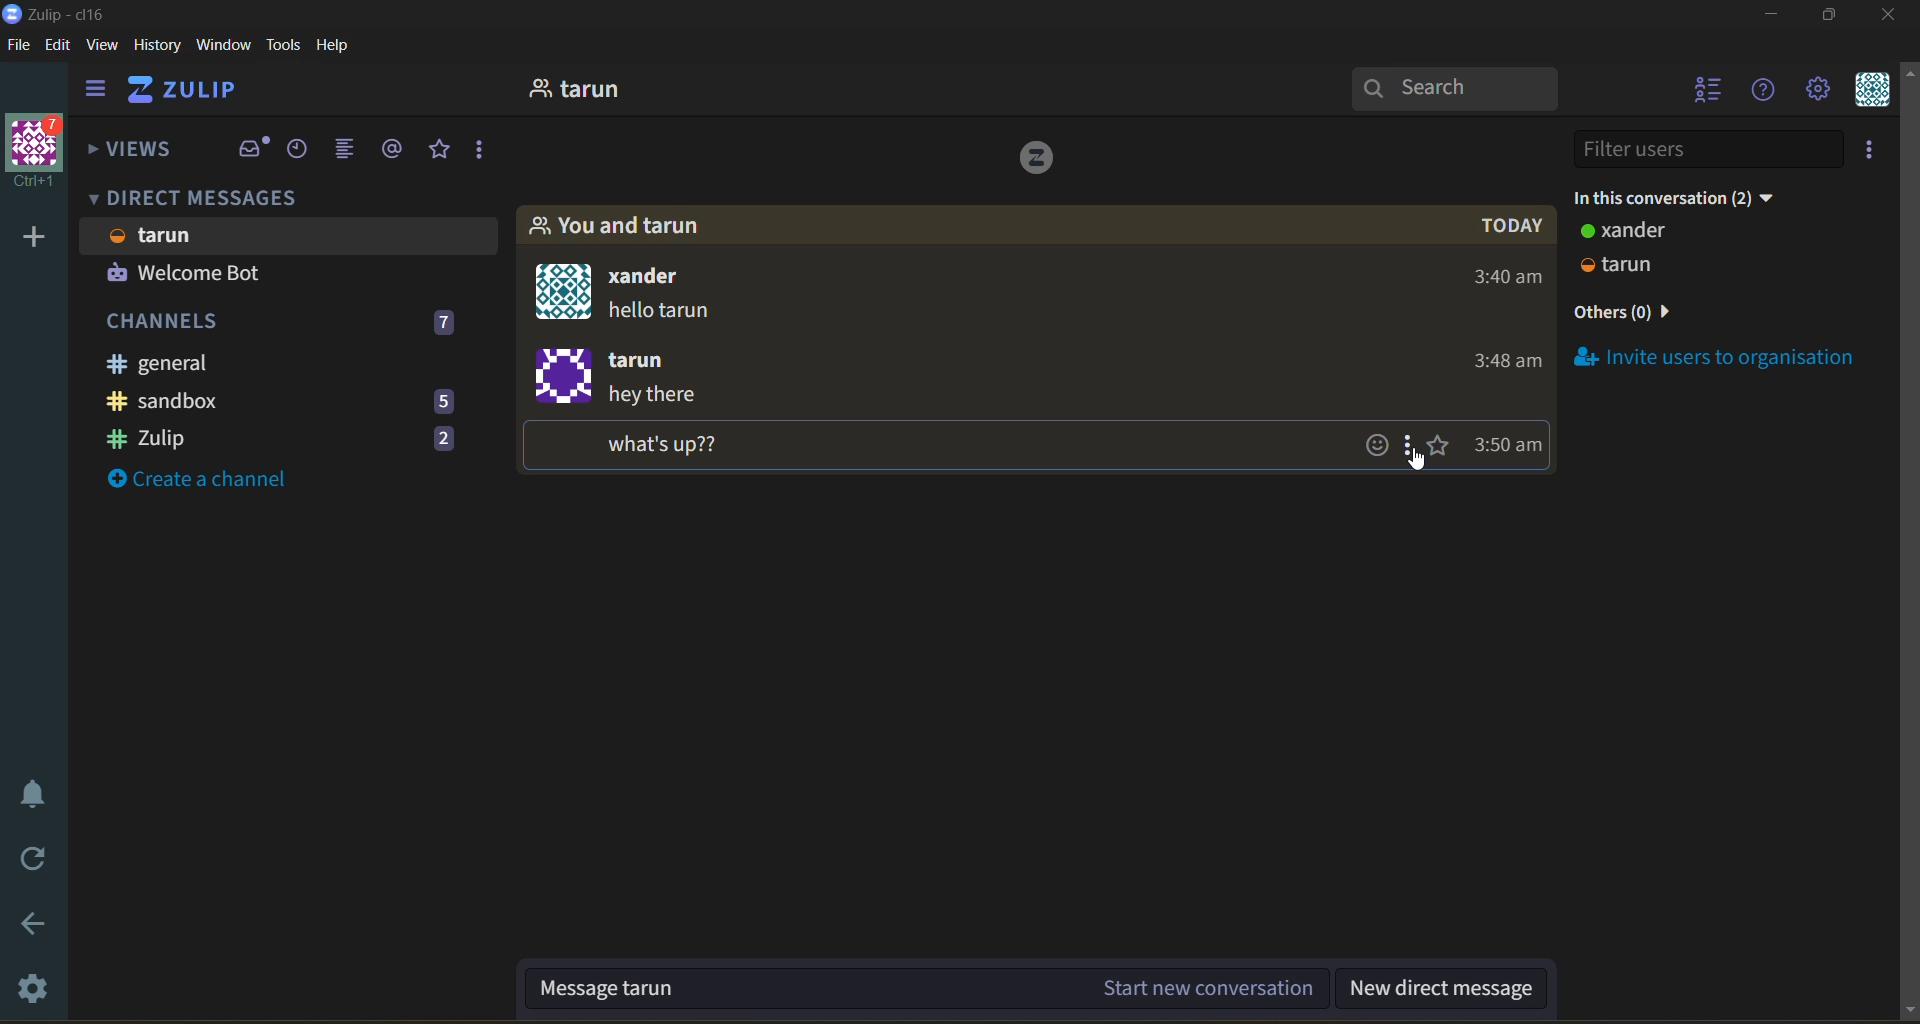  What do you see at coordinates (669, 316) in the screenshot?
I see `message` at bounding box center [669, 316].